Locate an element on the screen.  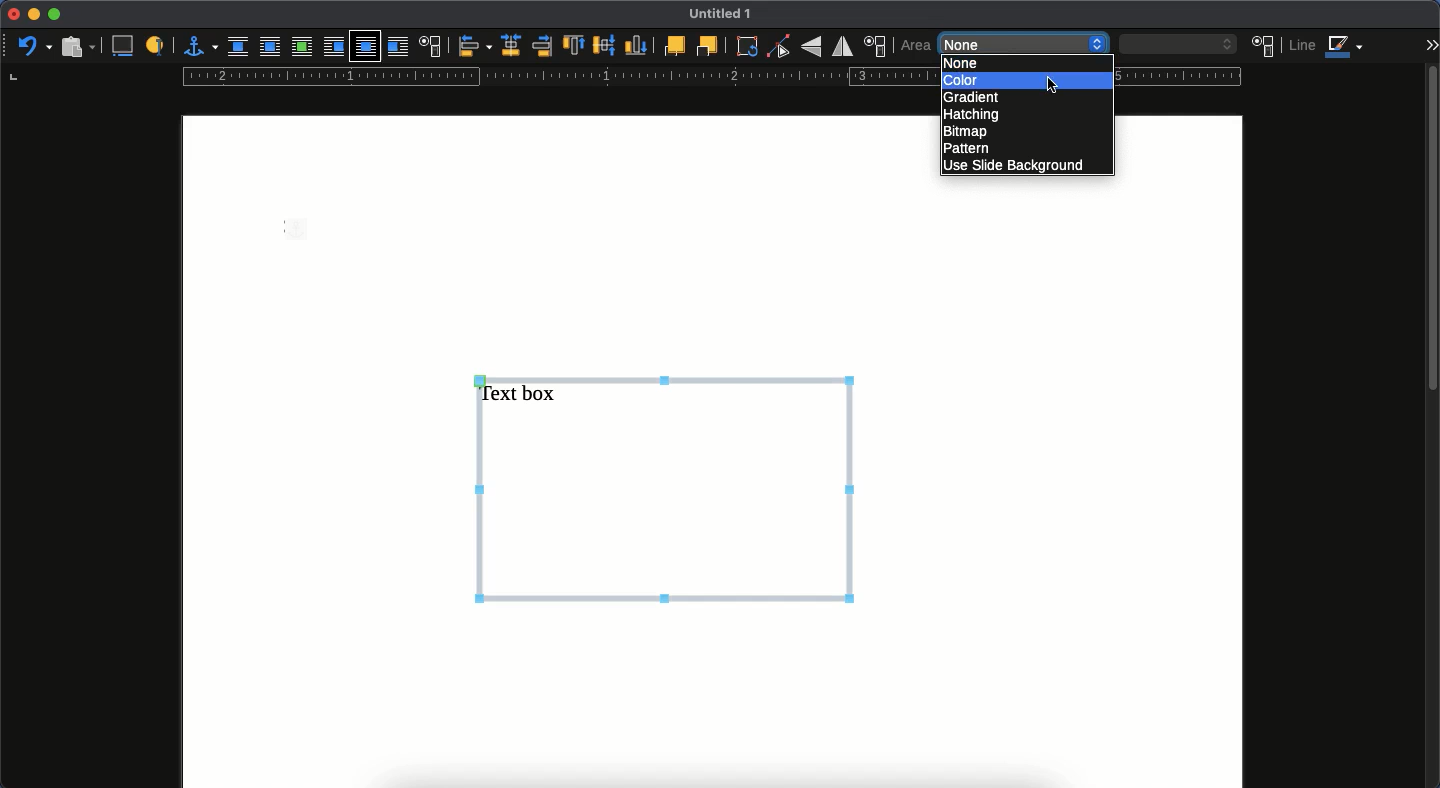
text wrap is located at coordinates (432, 46).